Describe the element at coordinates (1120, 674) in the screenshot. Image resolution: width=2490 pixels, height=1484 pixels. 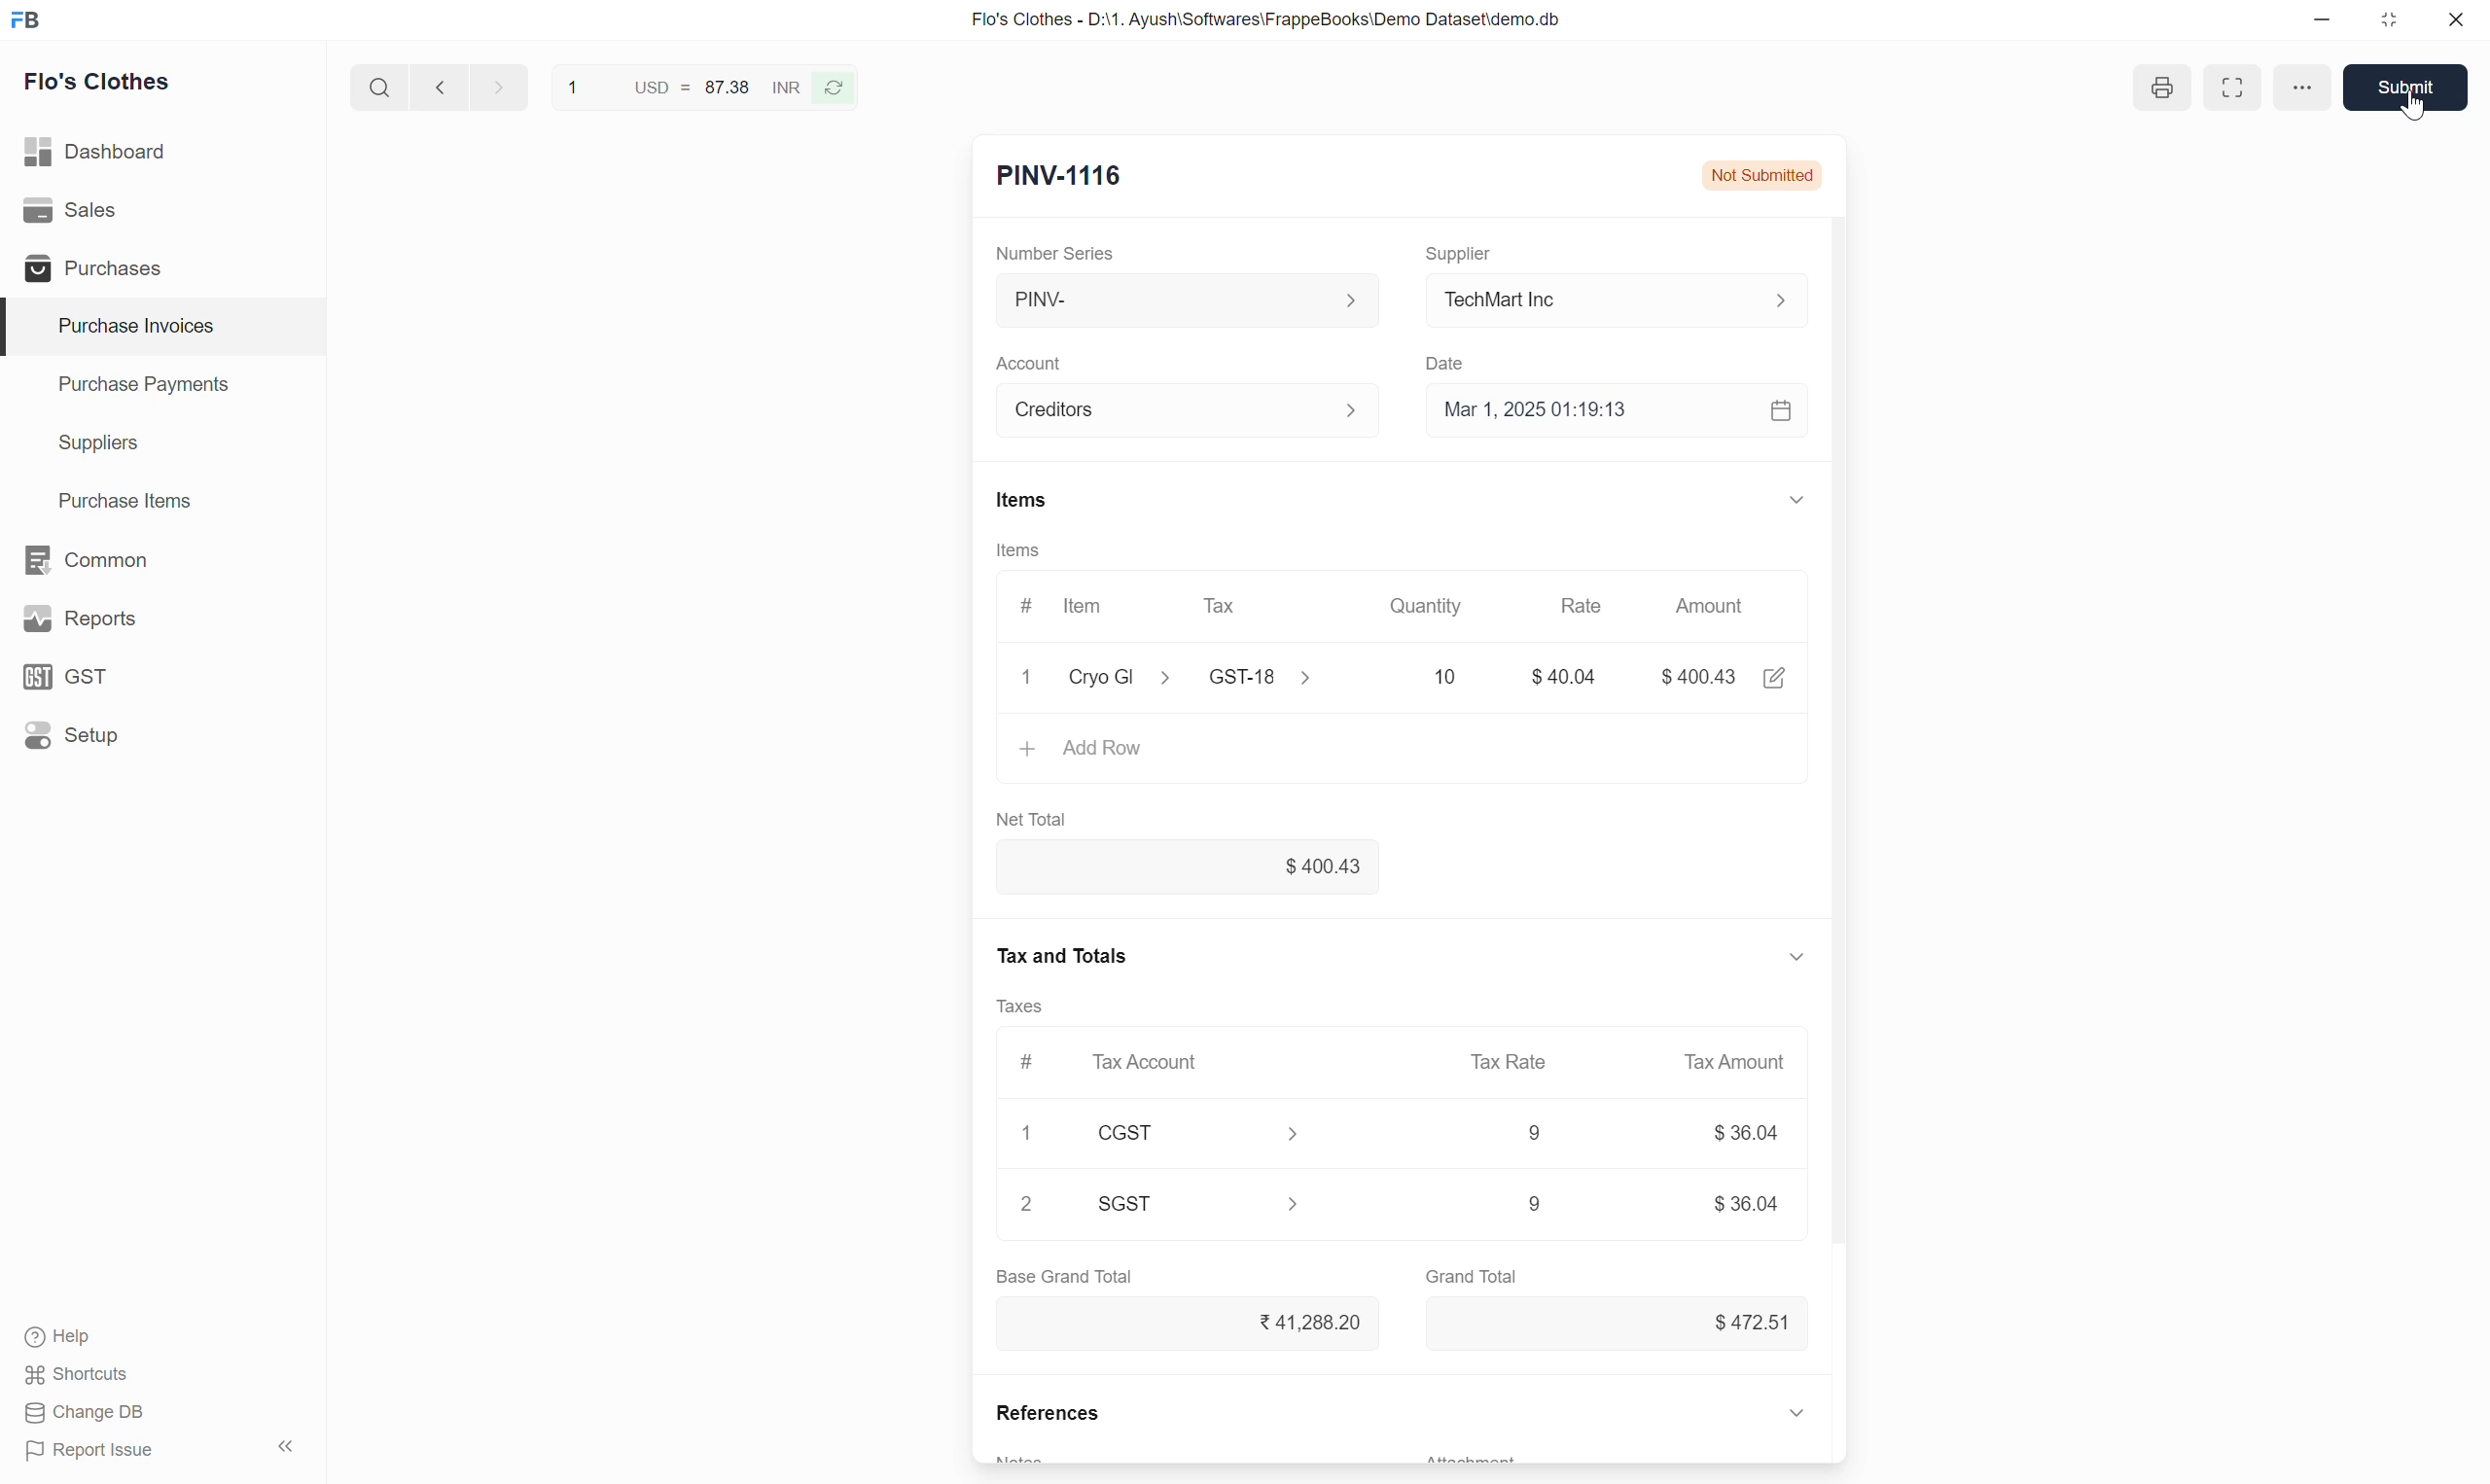
I see `Cryo GI` at that location.